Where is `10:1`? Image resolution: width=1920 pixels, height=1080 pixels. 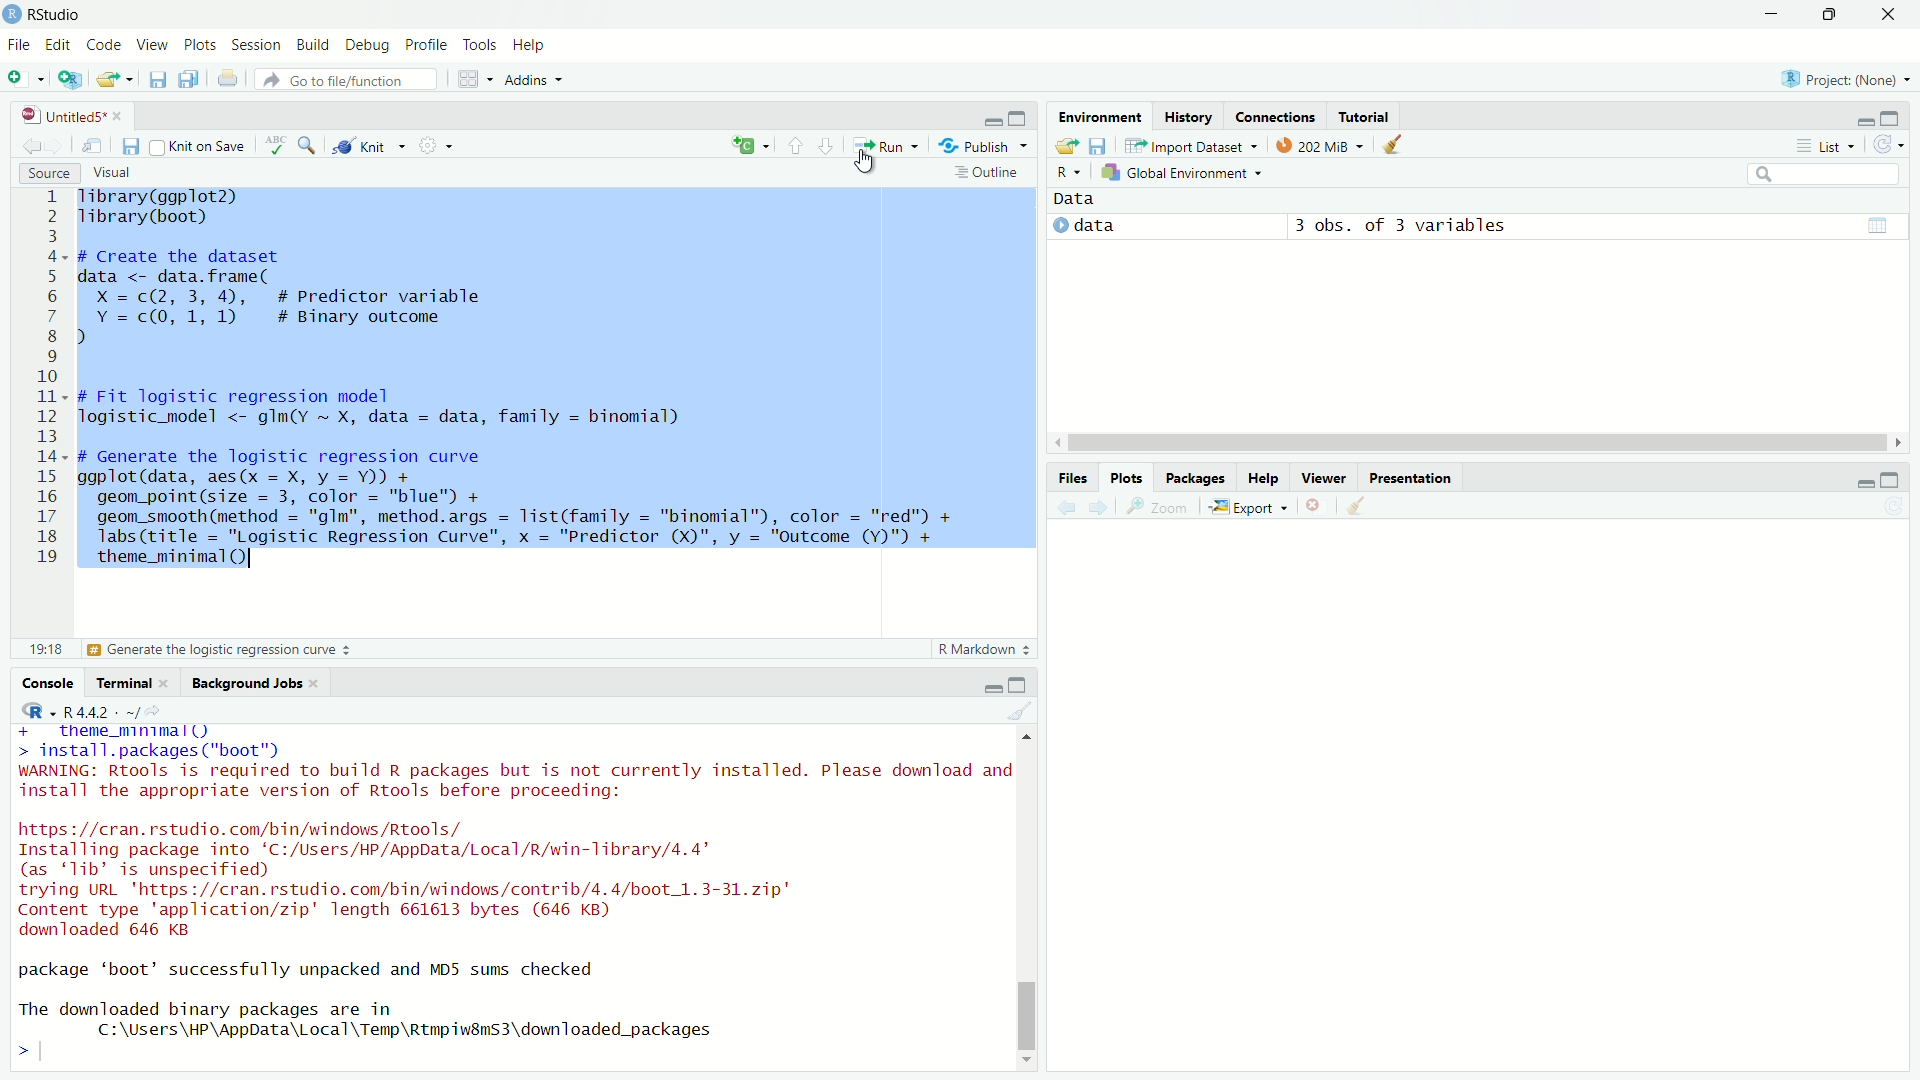 10:1 is located at coordinates (45, 649).